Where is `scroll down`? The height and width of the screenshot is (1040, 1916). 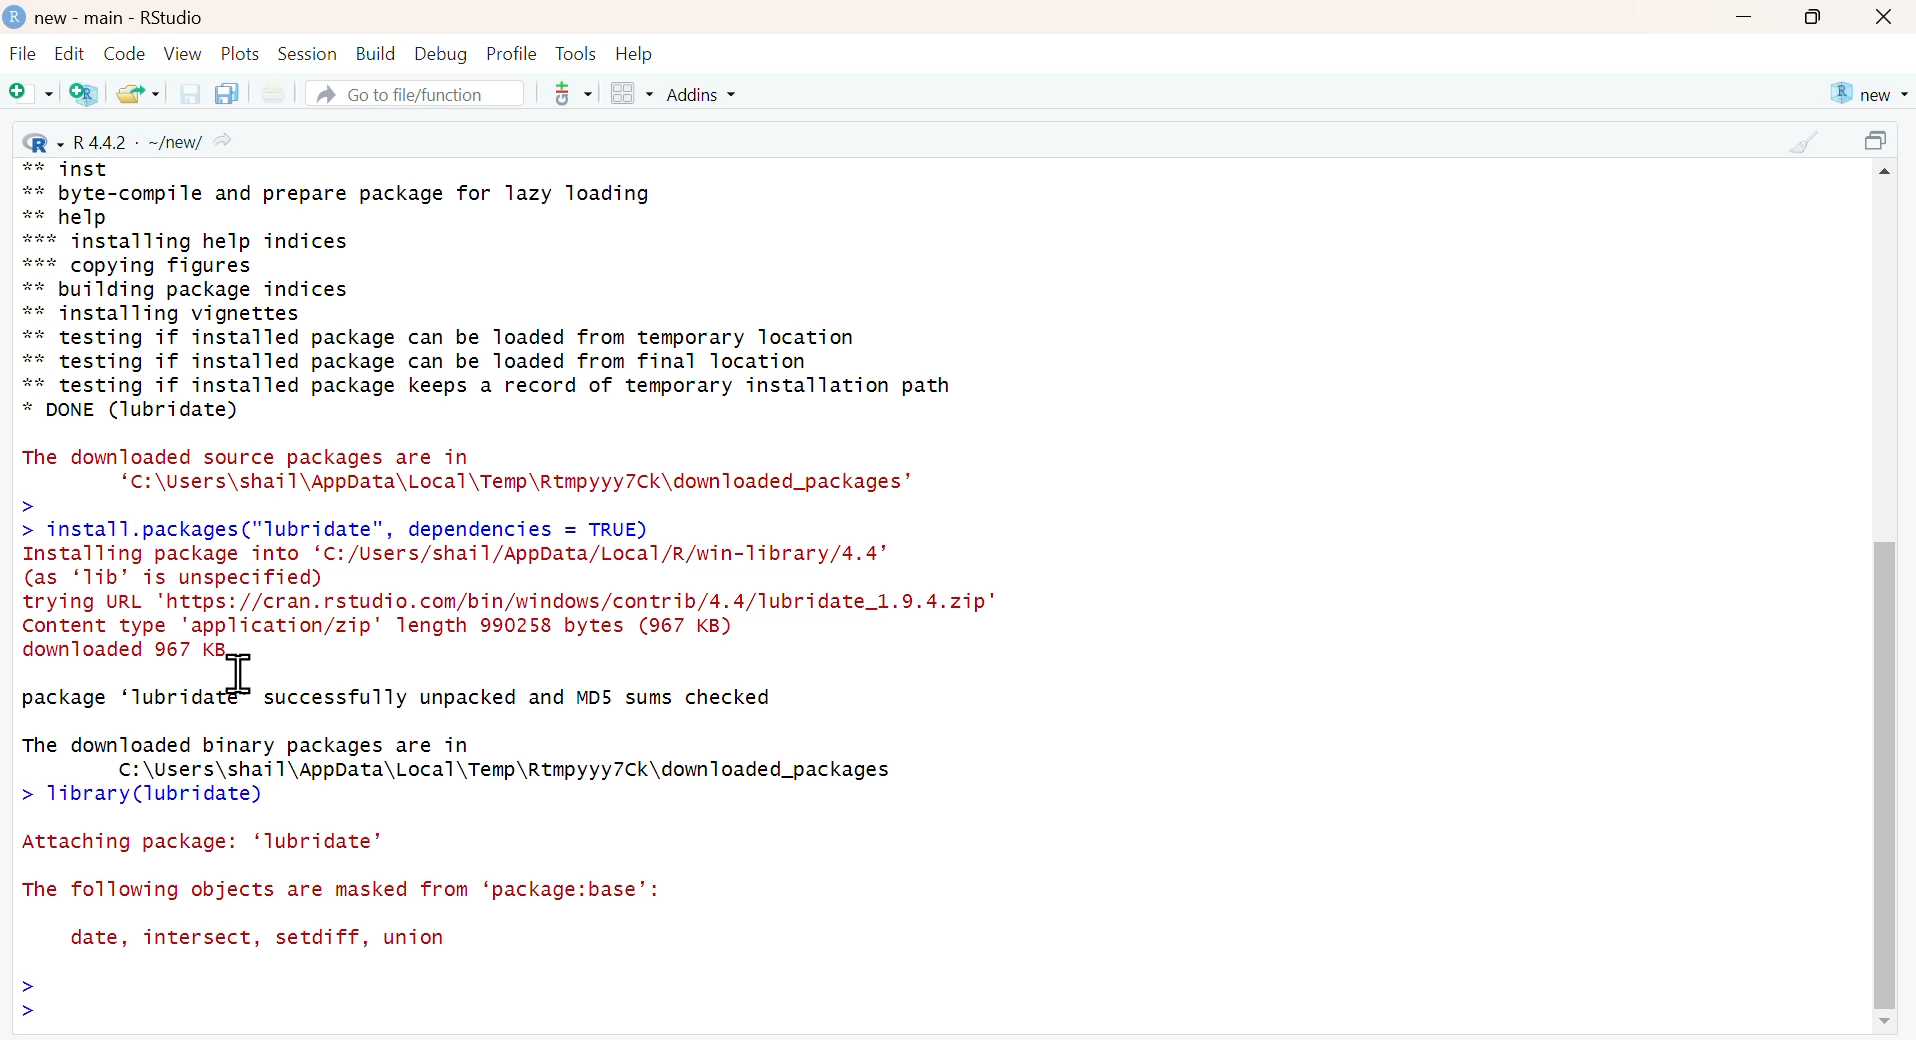
scroll down is located at coordinates (1882, 1023).